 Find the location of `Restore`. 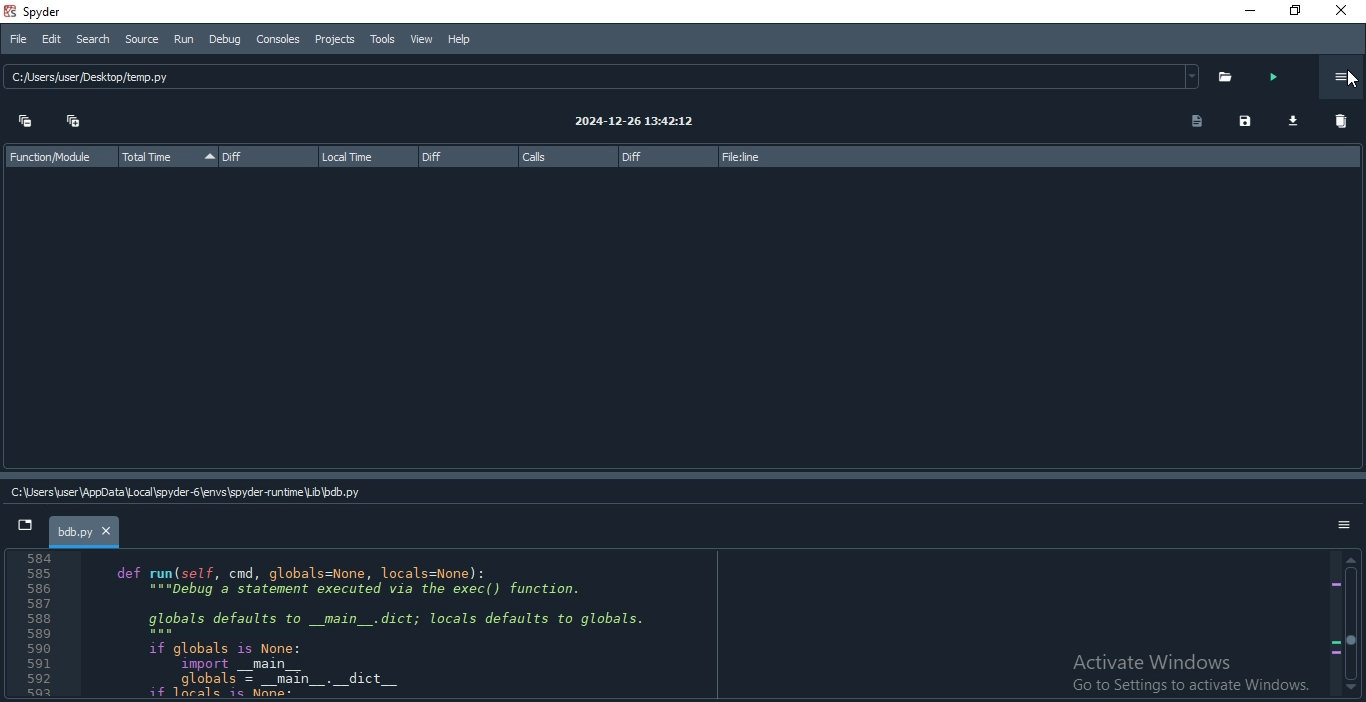

Restore is located at coordinates (1295, 11).